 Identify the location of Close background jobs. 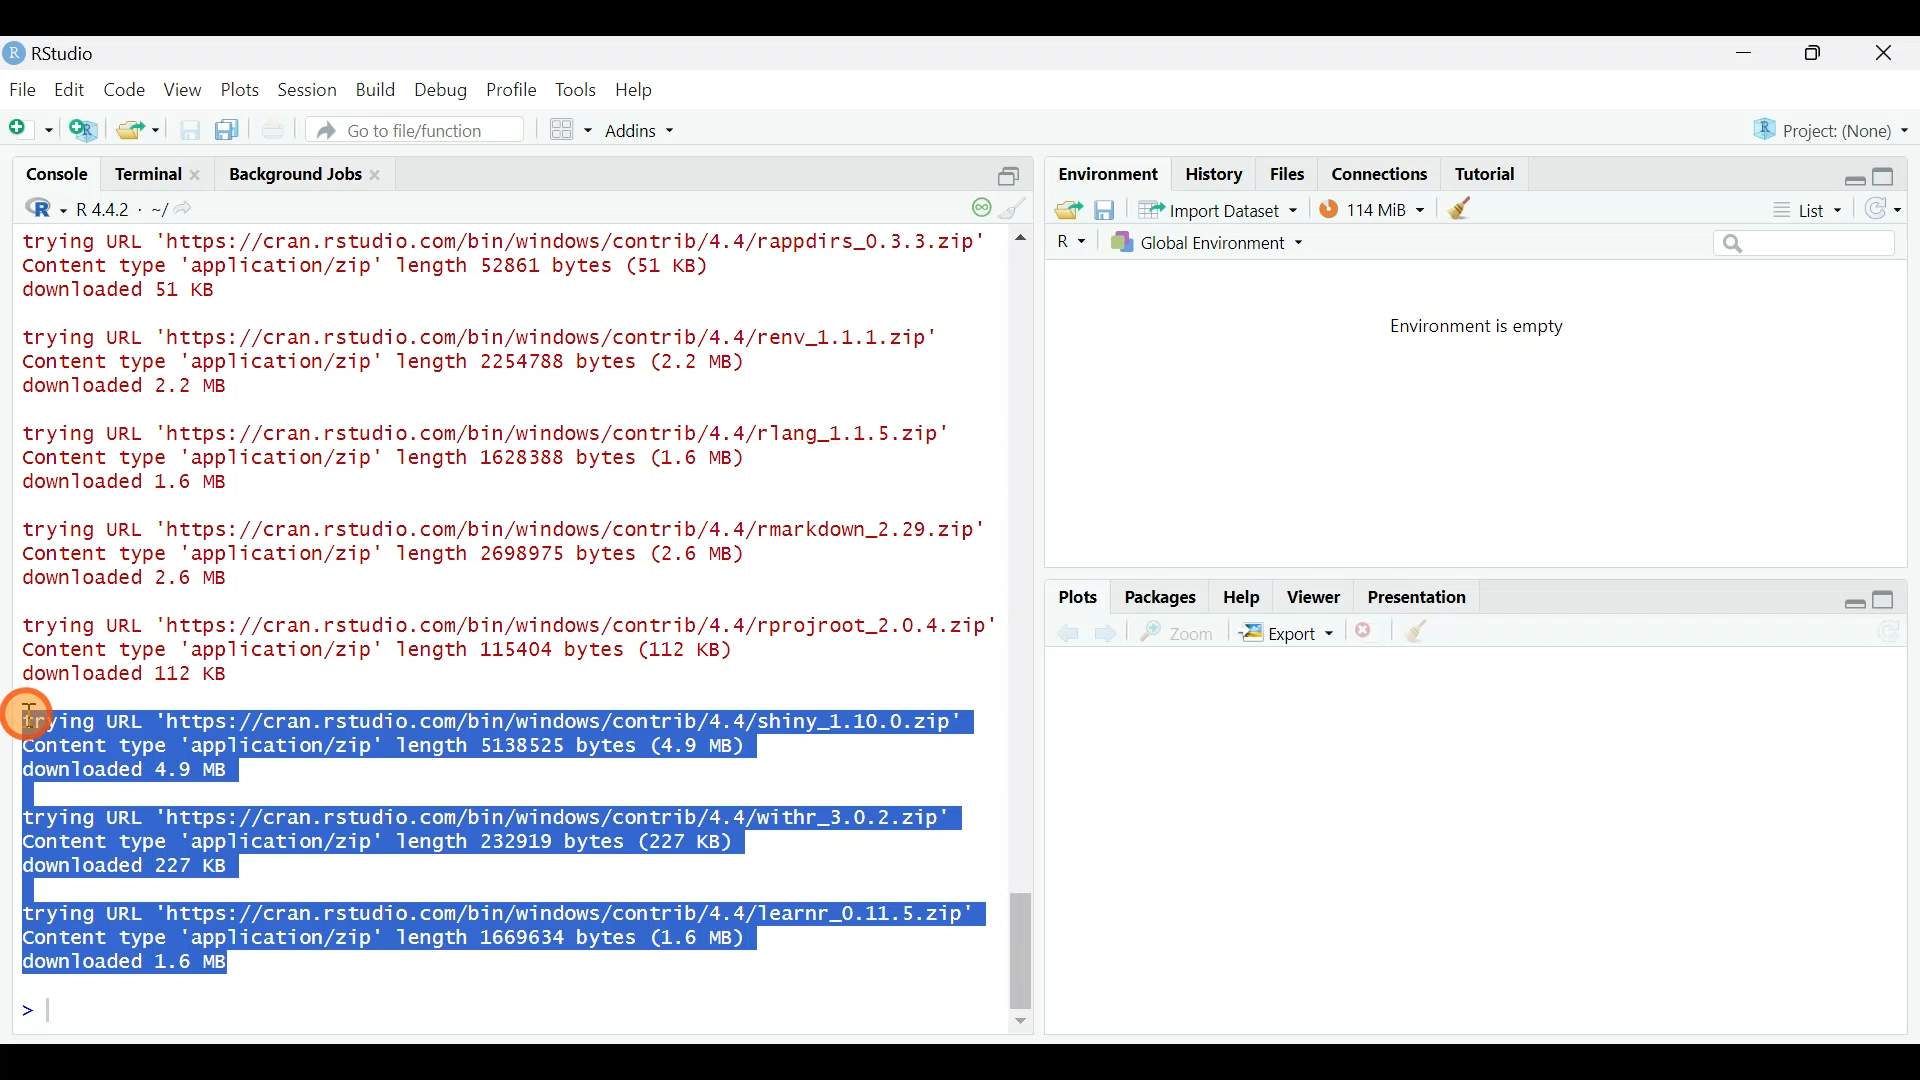
(386, 174).